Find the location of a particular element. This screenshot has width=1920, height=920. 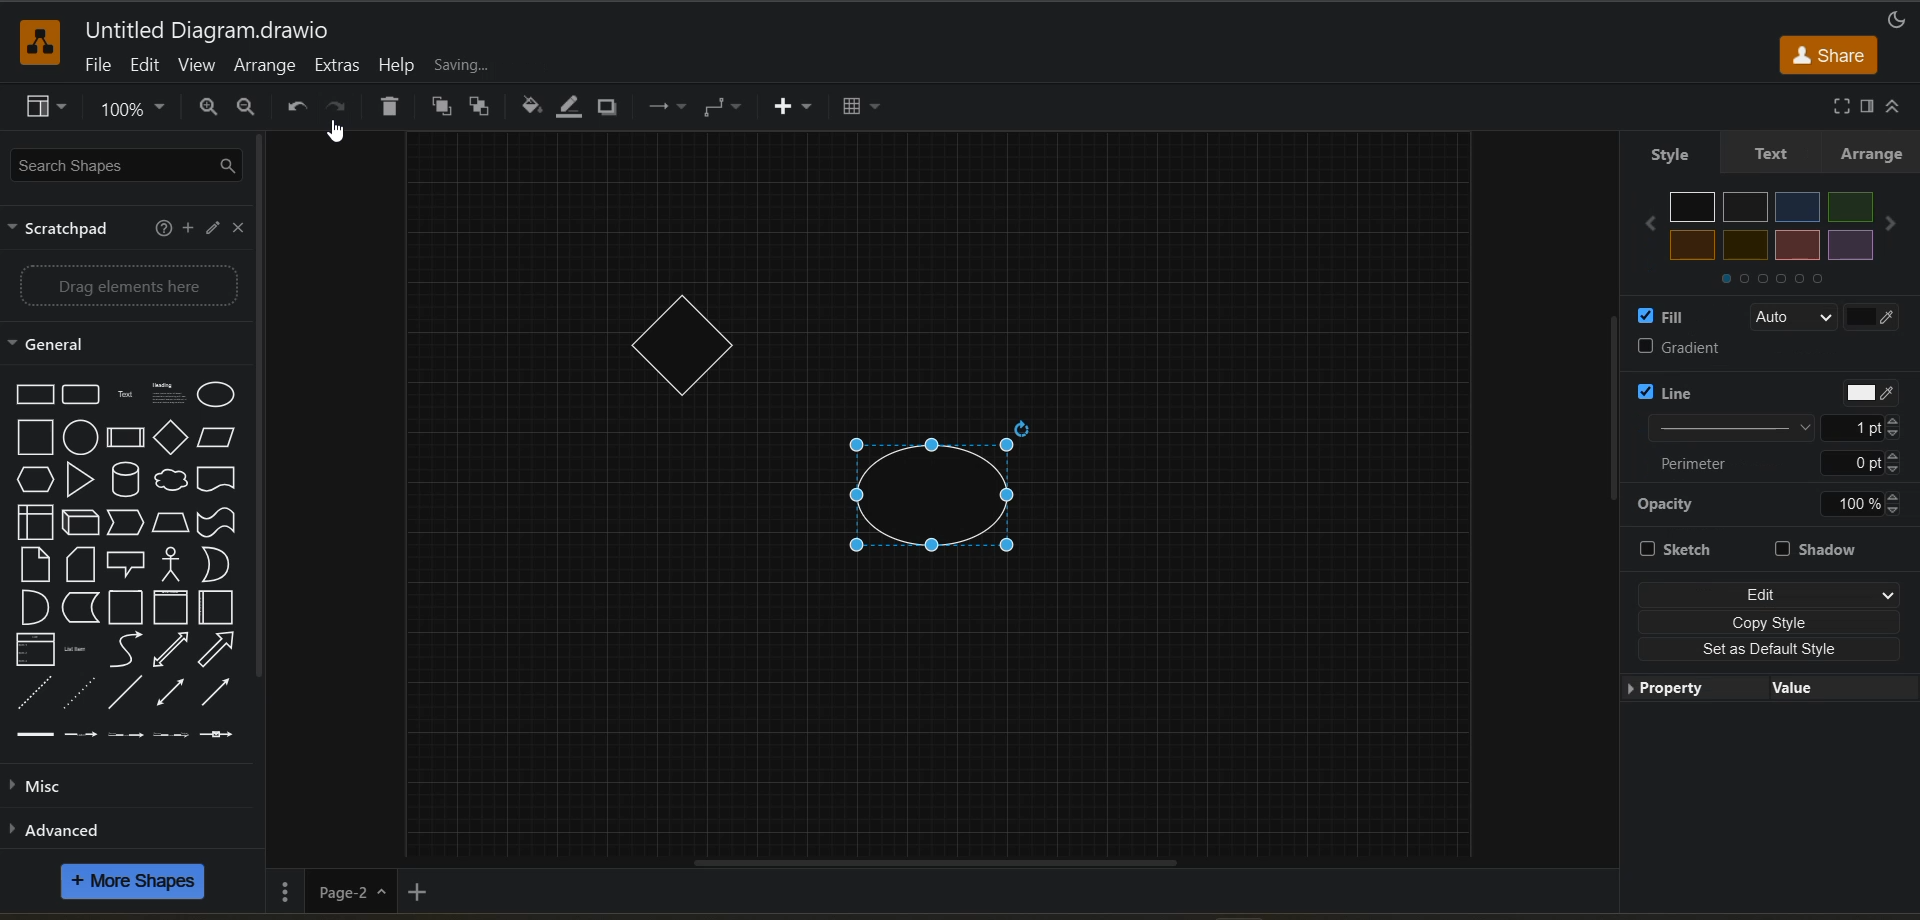

delete is located at coordinates (390, 106).